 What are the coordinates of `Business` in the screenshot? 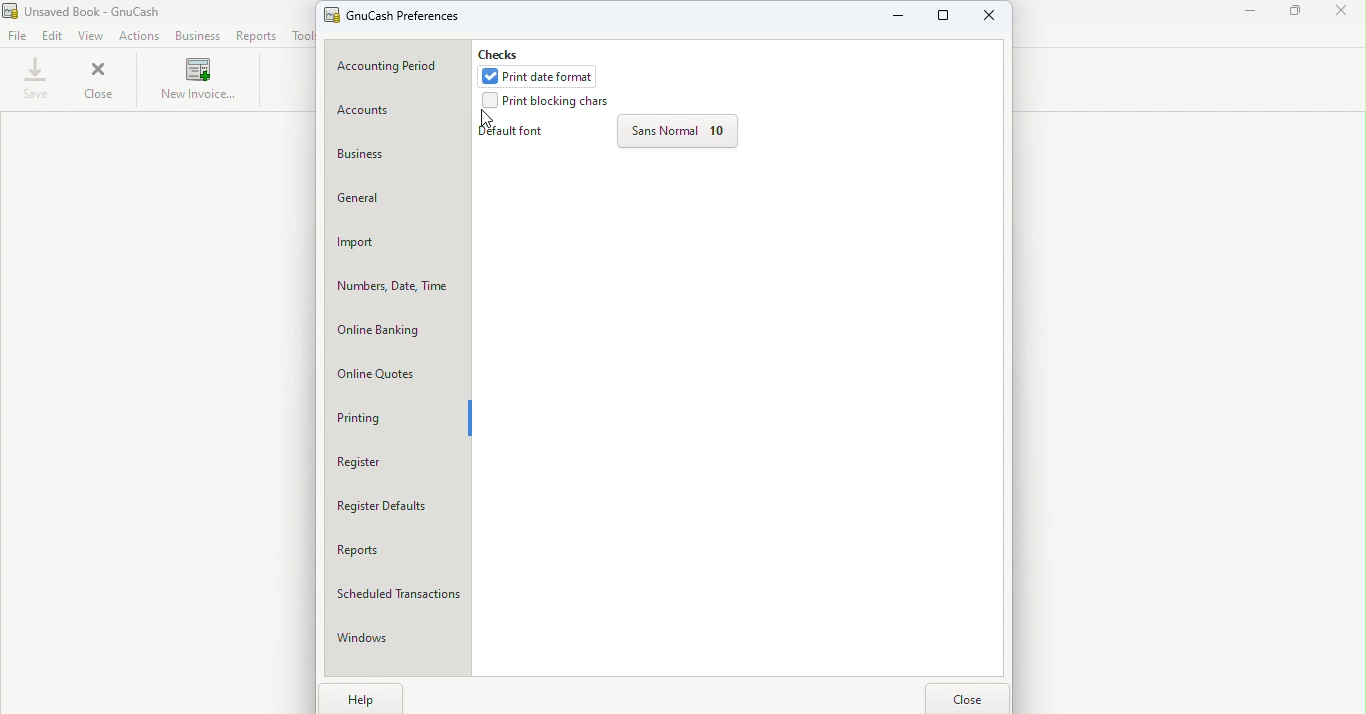 It's located at (198, 37).